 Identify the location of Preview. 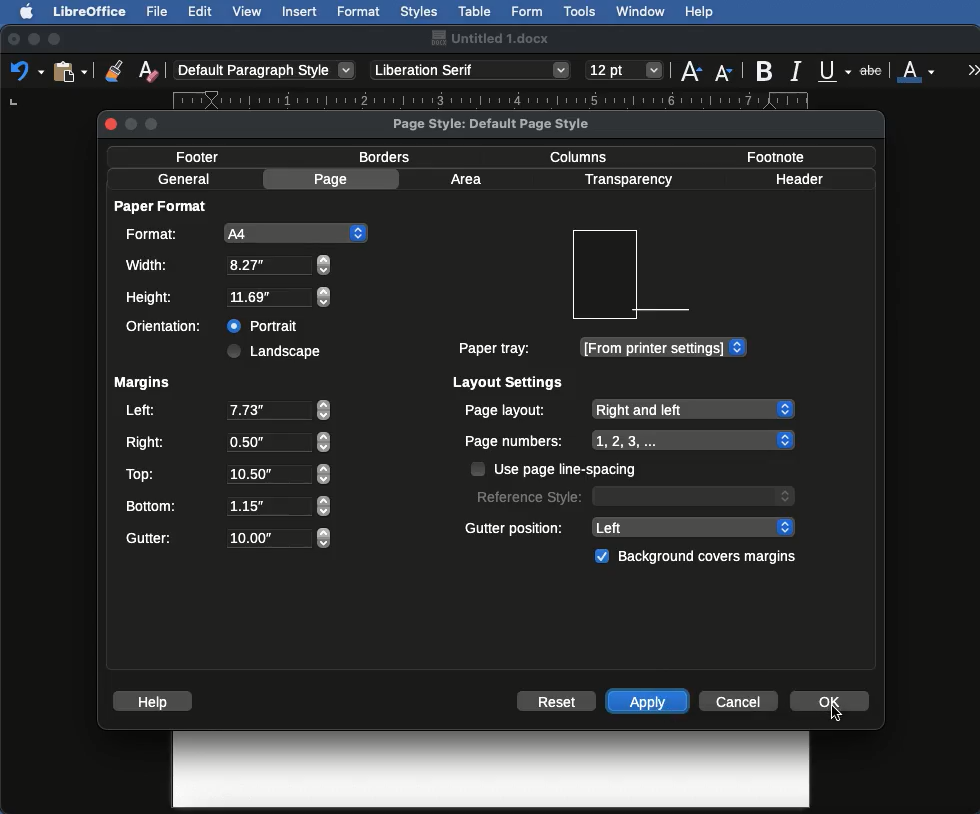
(604, 275).